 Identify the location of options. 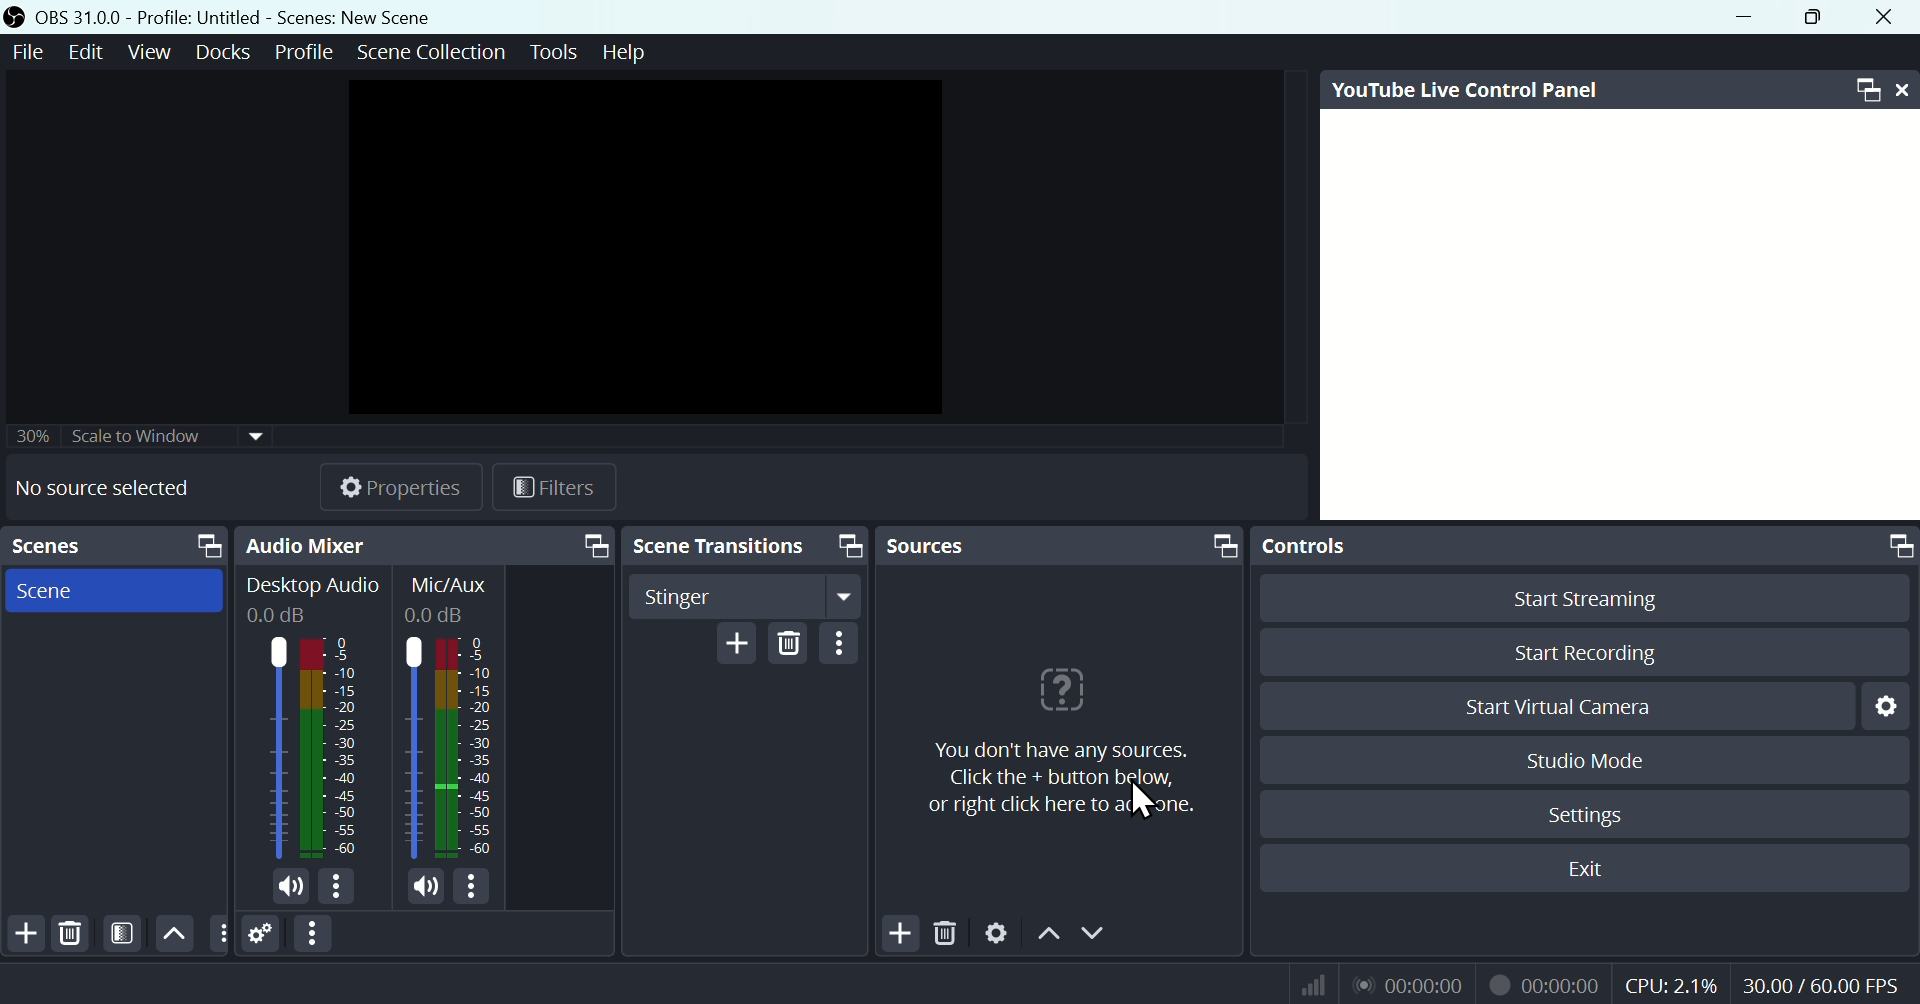
(470, 886).